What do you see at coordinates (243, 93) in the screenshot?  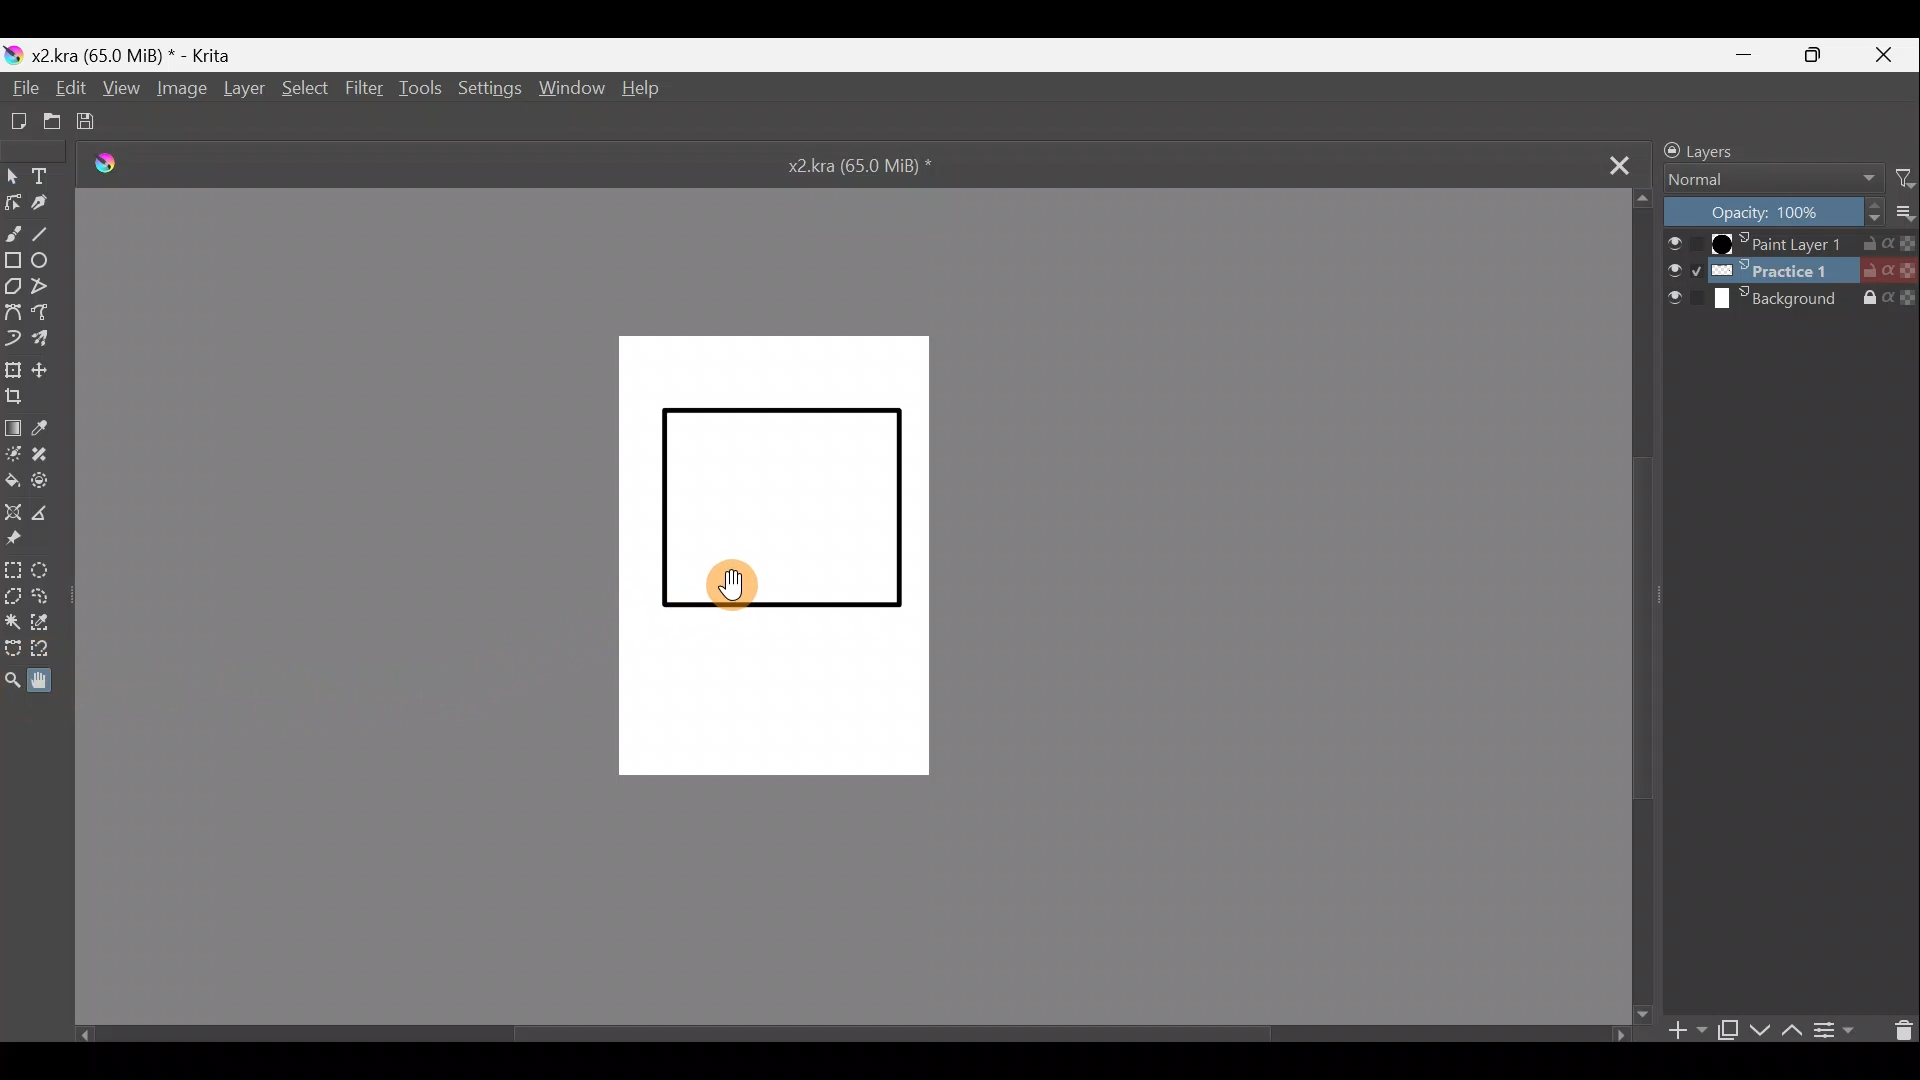 I see `Layer` at bounding box center [243, 93].